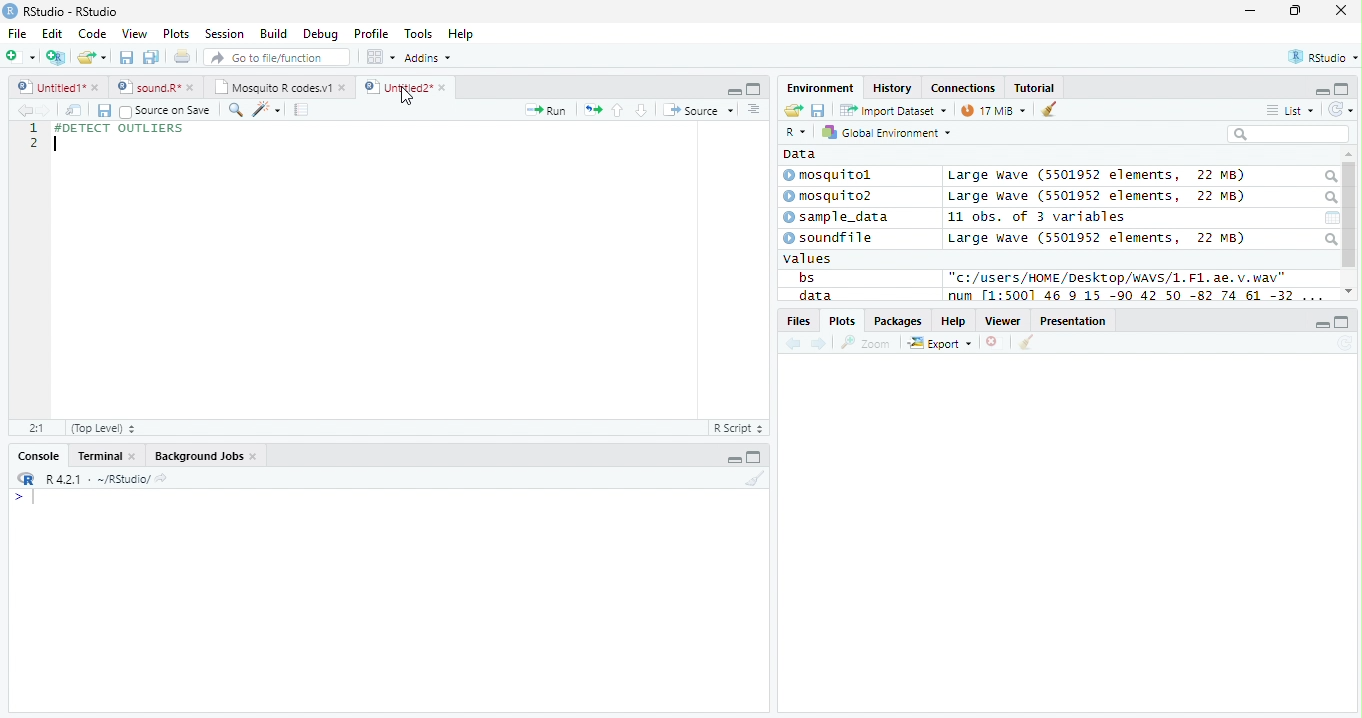 This screenshot has height=718, width=1362. Describe the element at coordinates (1342, 10) in the screenshot. I see `closse` at that location.